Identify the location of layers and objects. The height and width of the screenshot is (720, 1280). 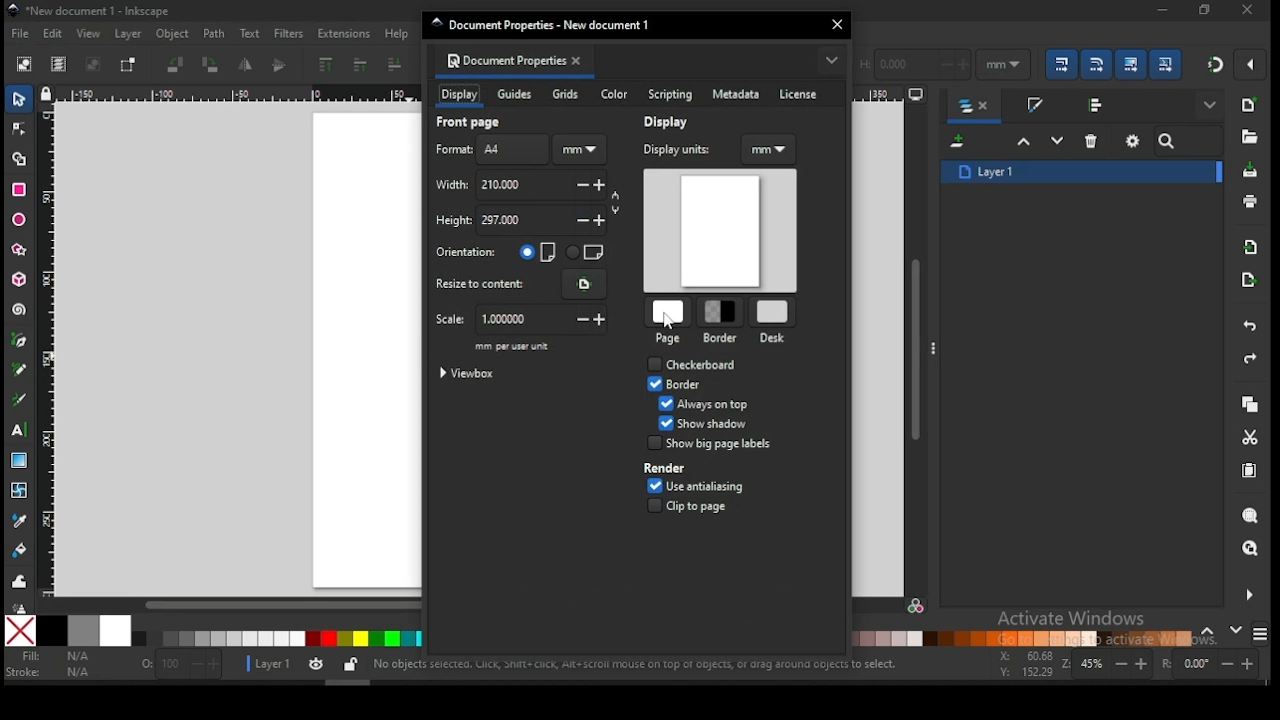
(976, 107).